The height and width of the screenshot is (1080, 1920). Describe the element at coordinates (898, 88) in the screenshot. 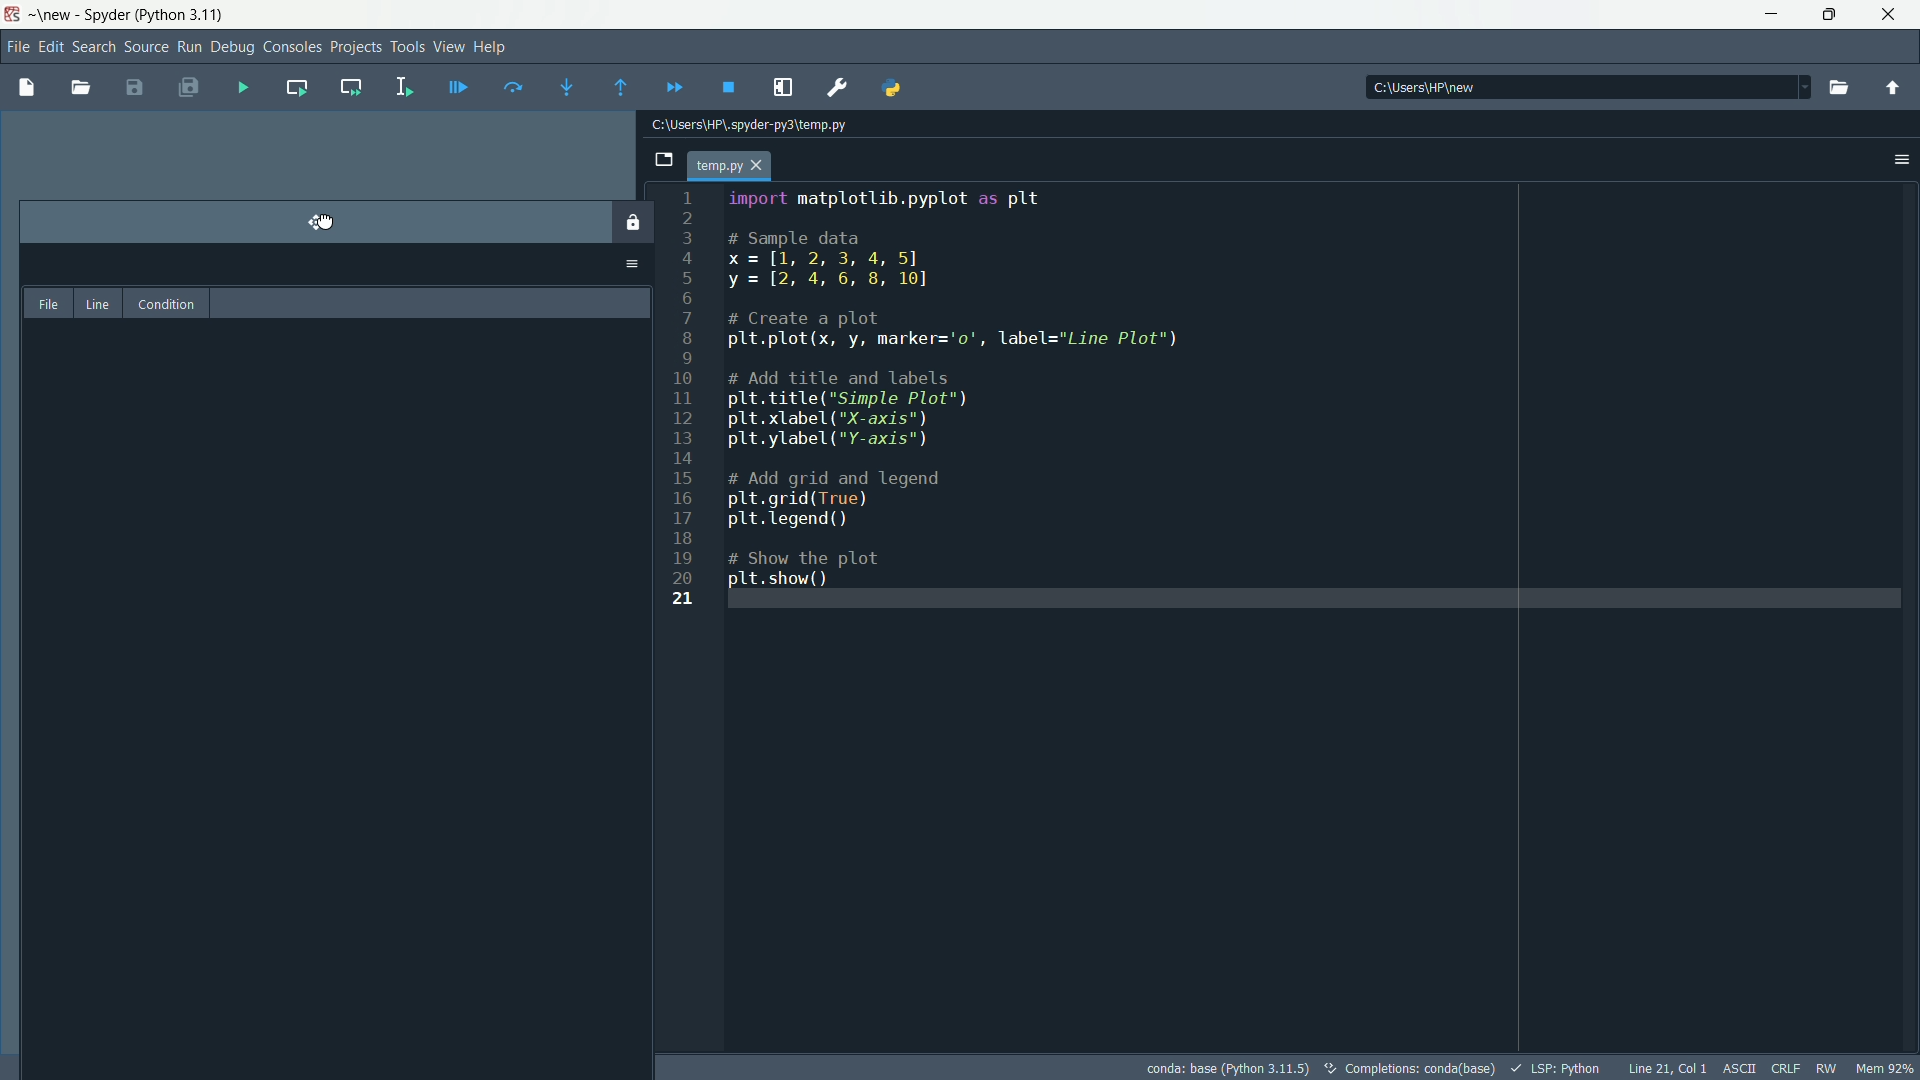

I see `python path manager` at that location.